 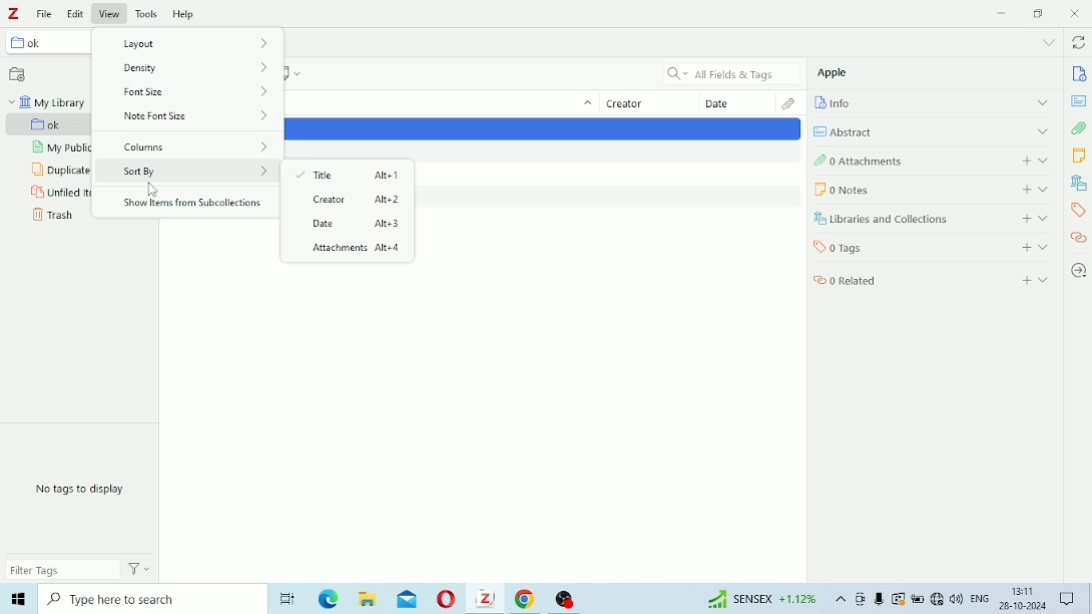 What do you see at coordinates (757, 601) in the screenshot?
I see `Chart` at bounding box center [757, 601].